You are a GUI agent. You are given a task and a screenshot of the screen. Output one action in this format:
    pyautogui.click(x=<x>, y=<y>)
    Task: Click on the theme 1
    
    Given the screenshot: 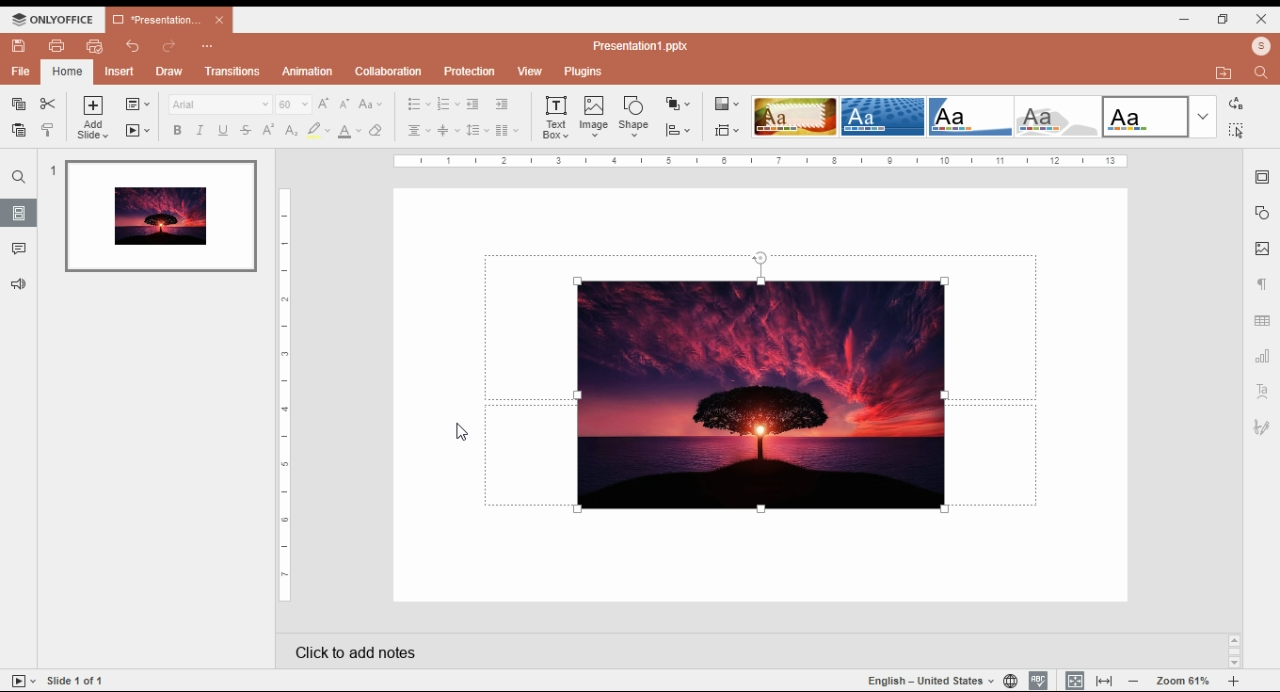 What is the action you would take?
    pyautogui.click(x=793, y=117)
    